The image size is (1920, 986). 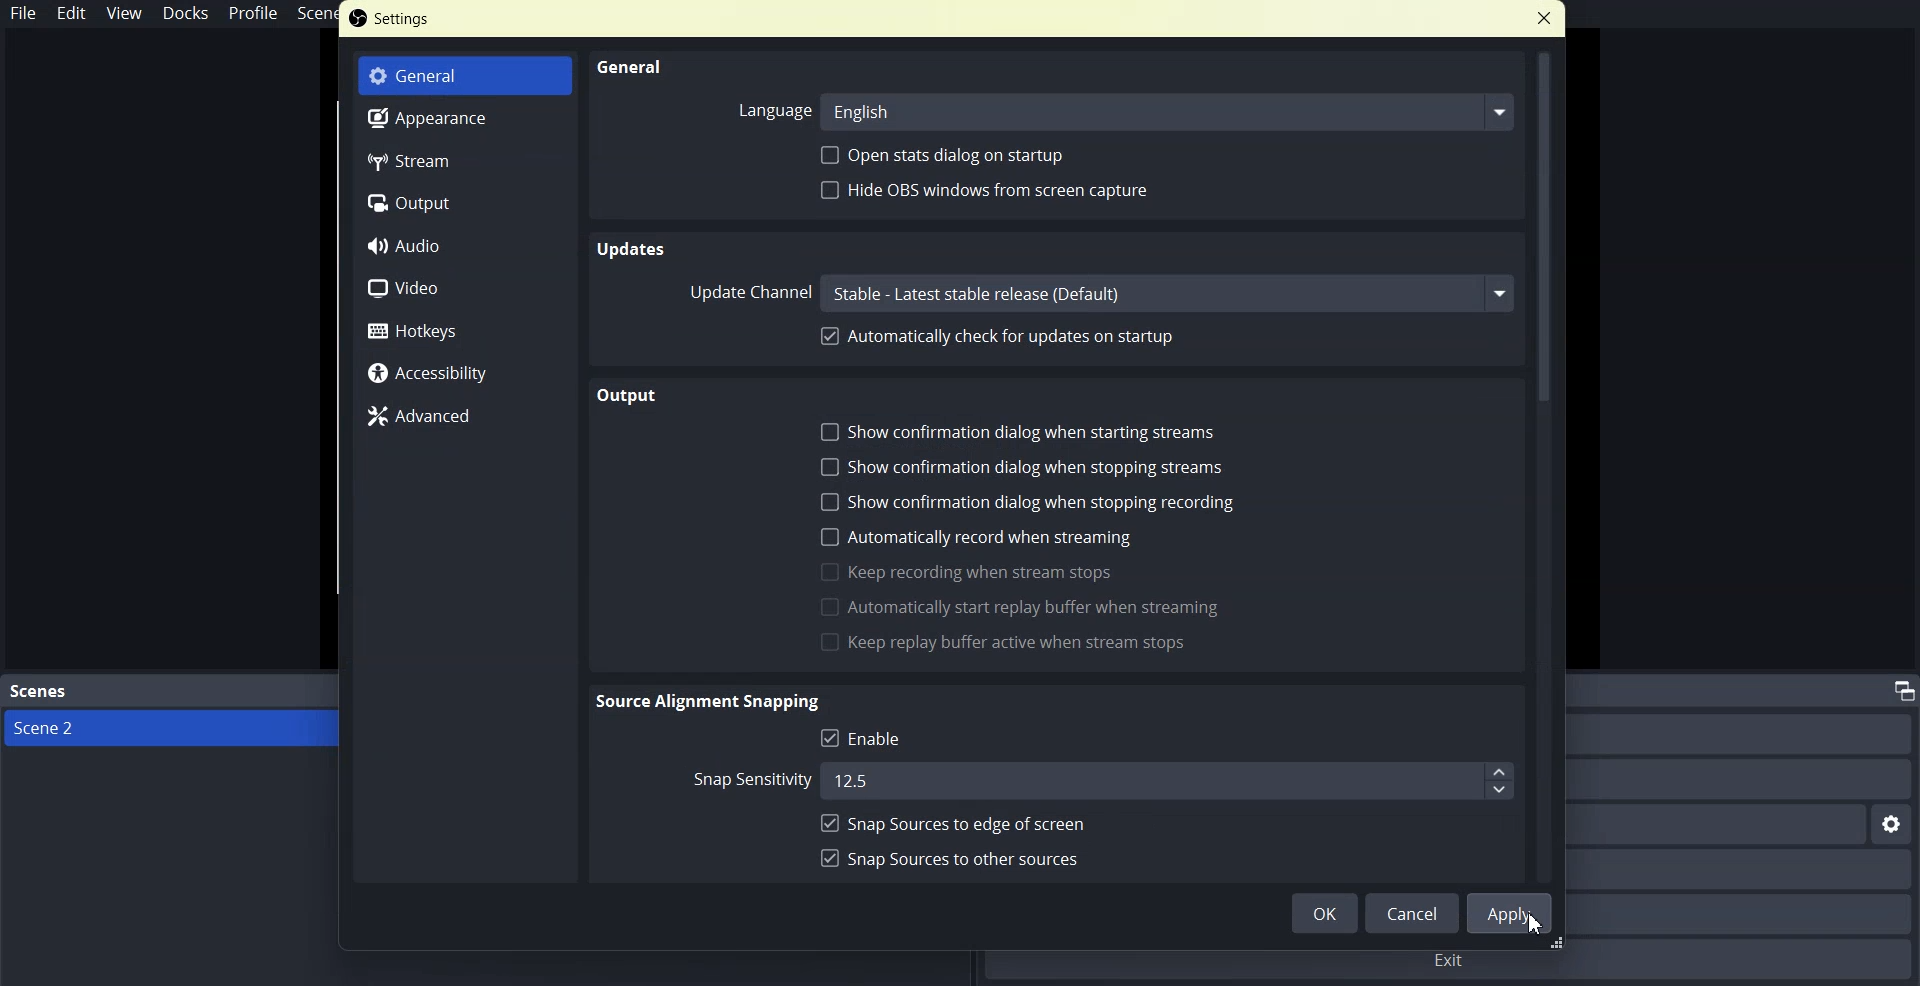 What do you see at coordinates (1539, 925) in the screenshot?
I see `Cursor` at bounding box center [1539, 925].